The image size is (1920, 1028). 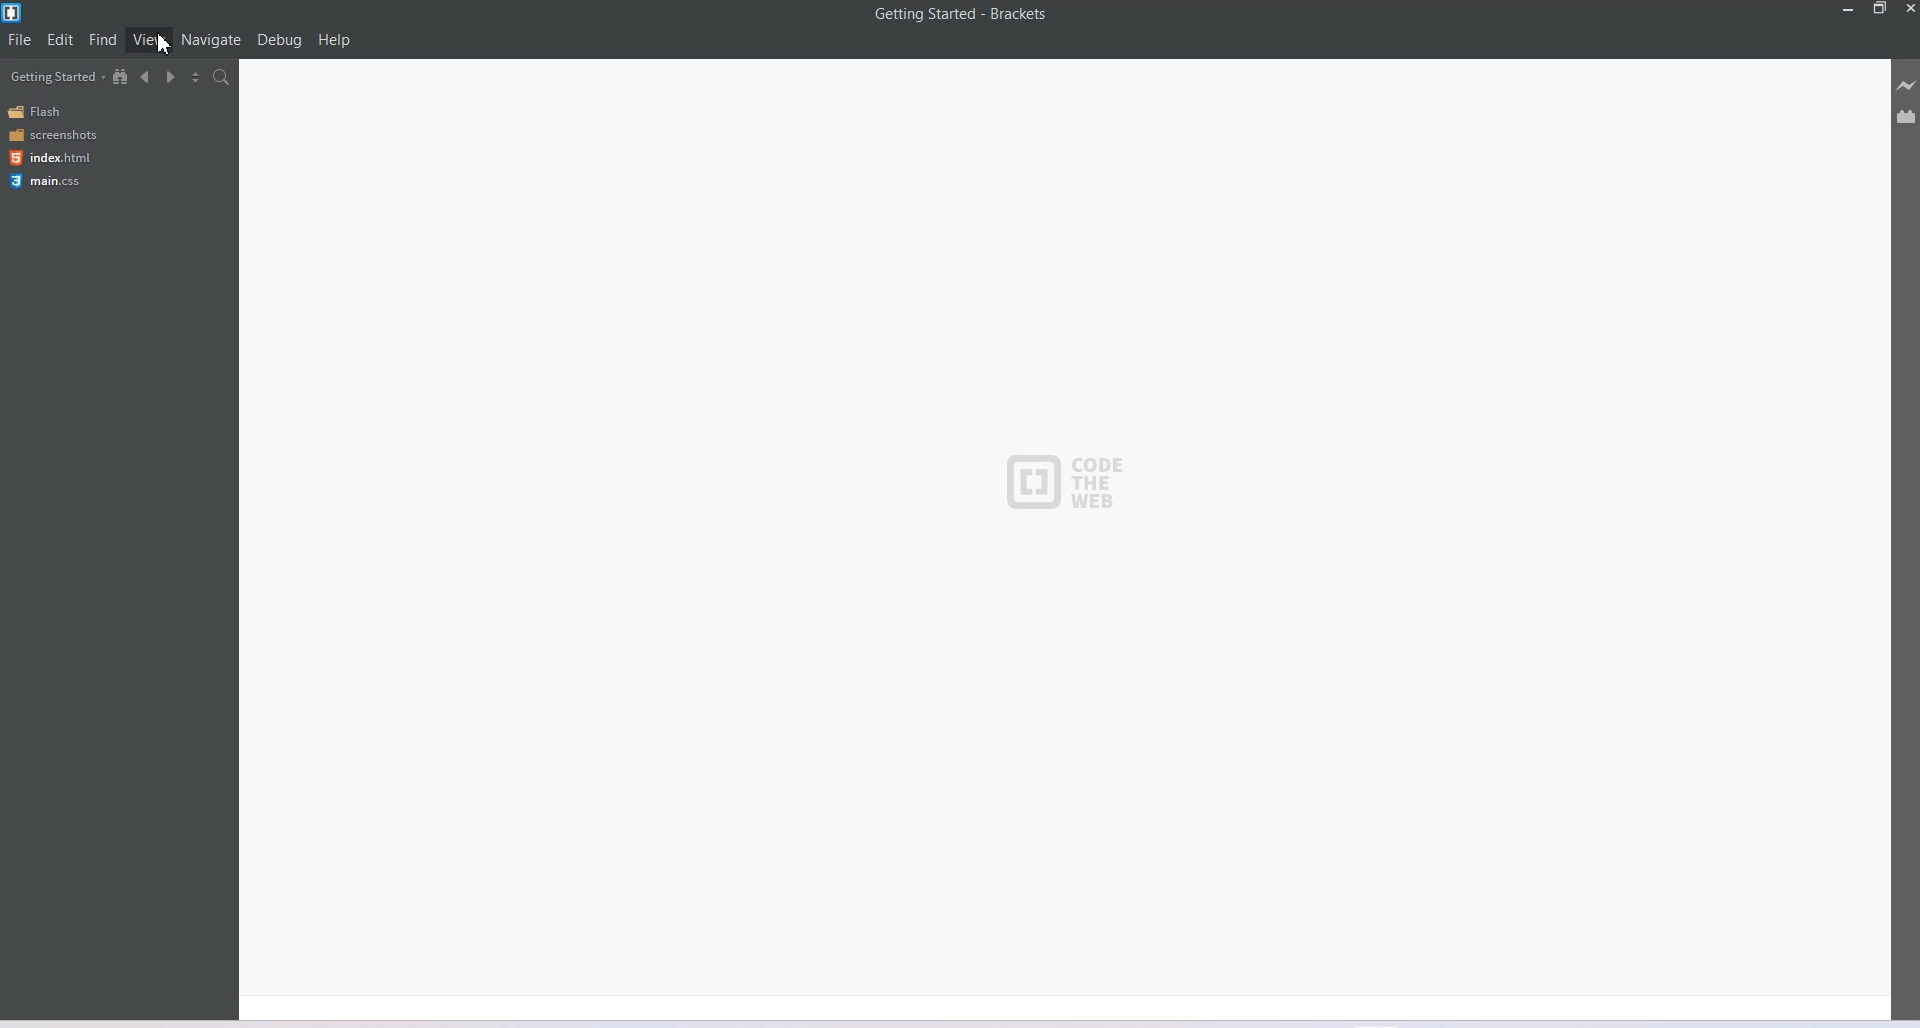 What do you see at coordinates (196, 76) in the screenshot?
I see `Split the editor vertically and Horizontally` at bounding box center [196, 76].